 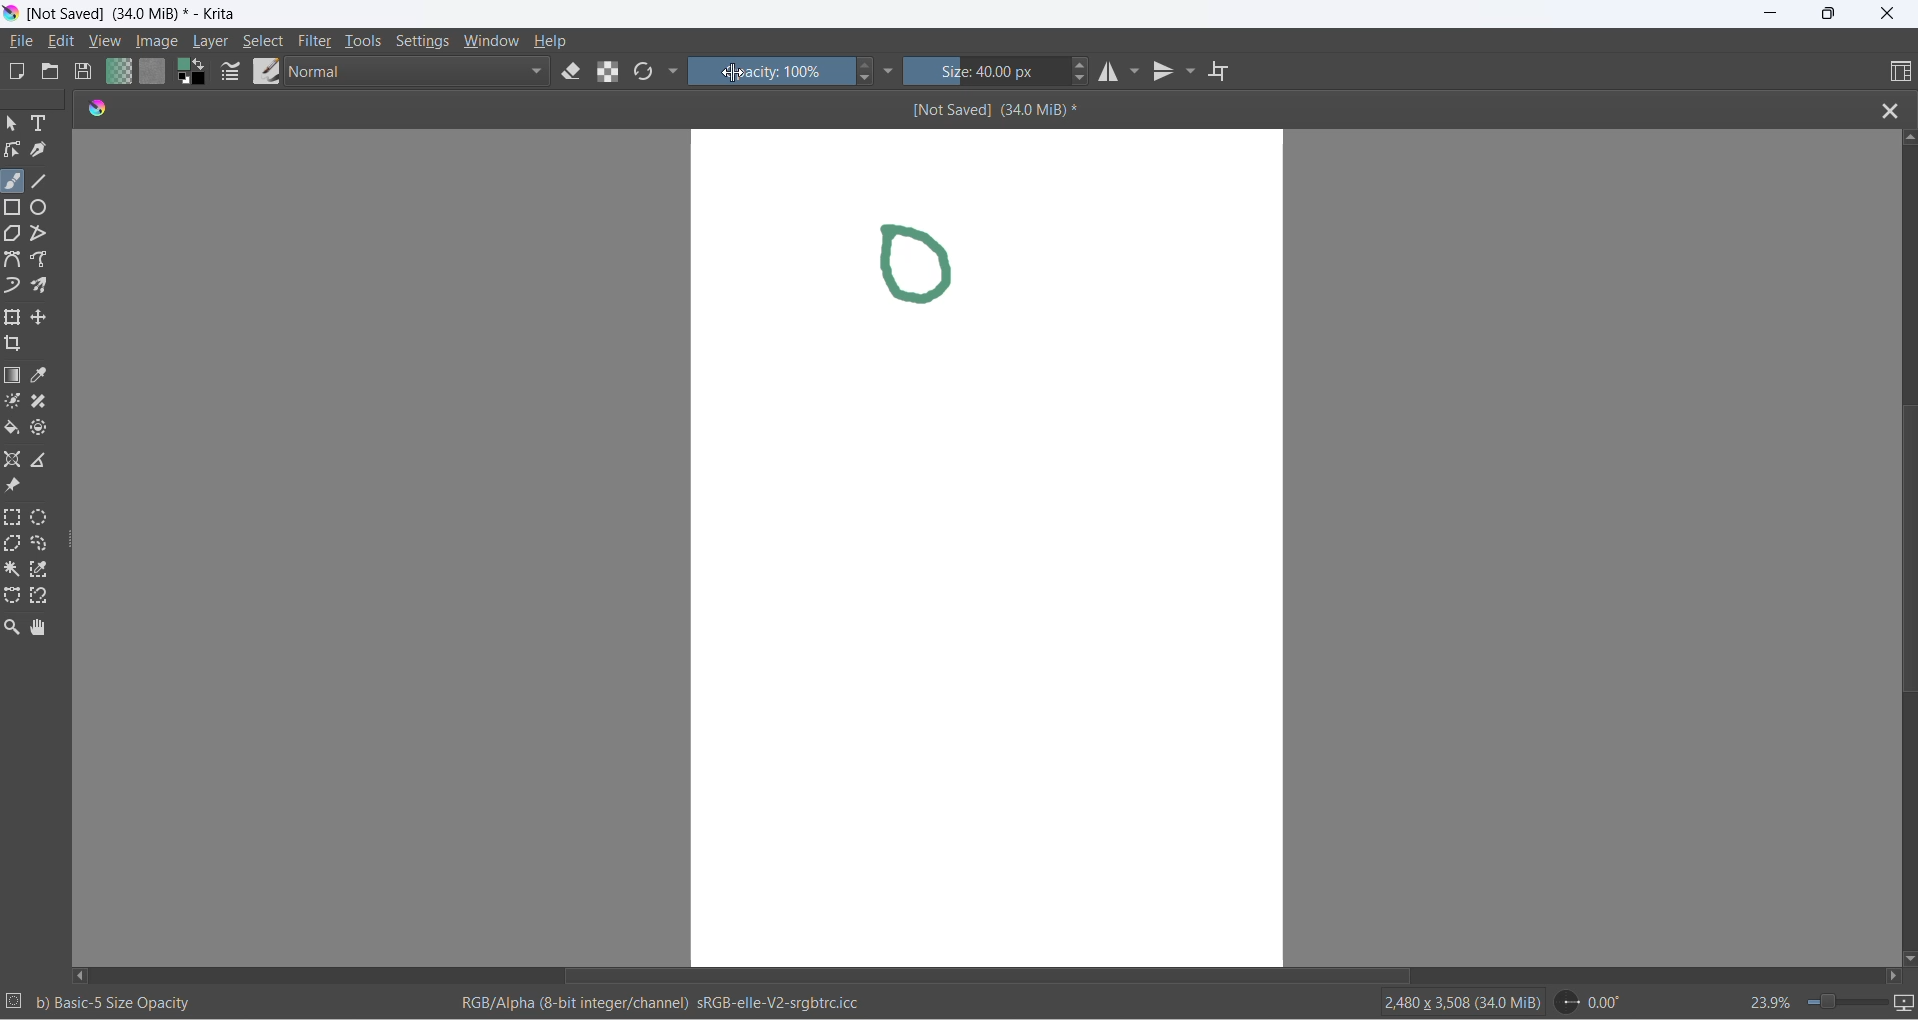 I want to click on horizontal scroll bar, so click(x=994, y=978).